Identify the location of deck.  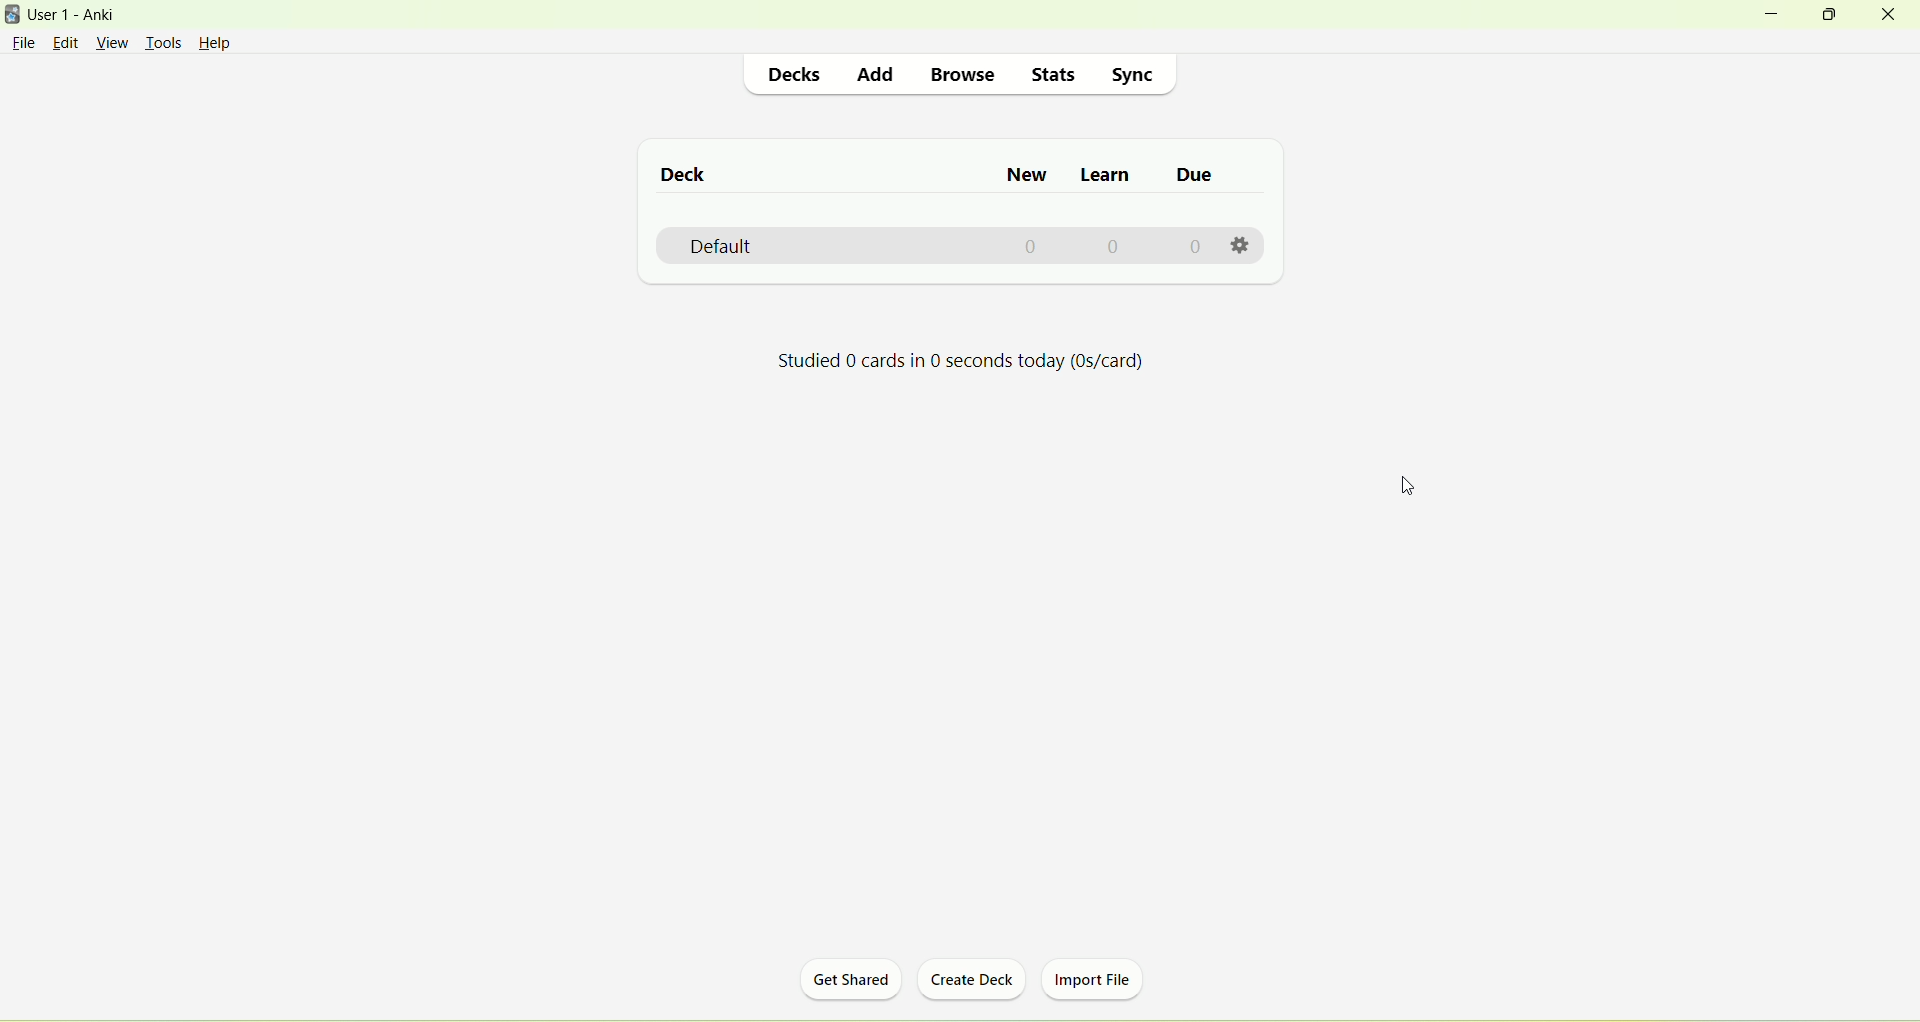
(697, 177).